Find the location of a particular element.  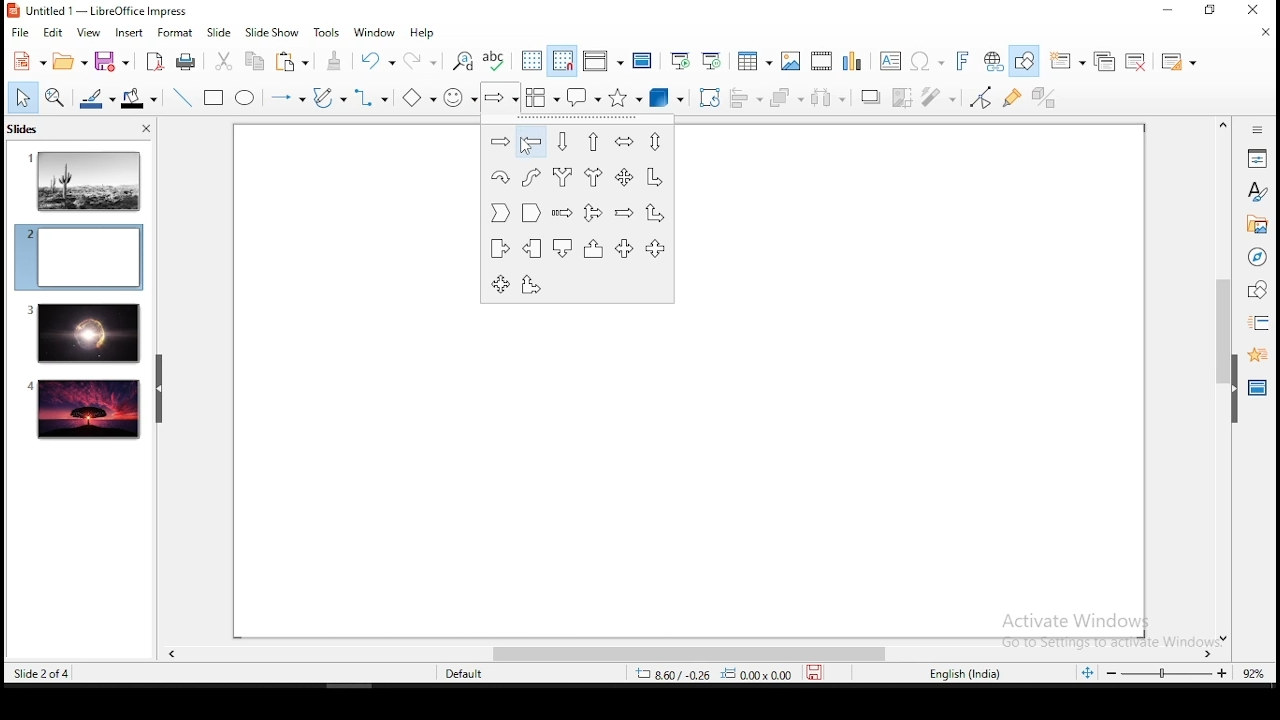

ellipse is located at coordinates (244, 98).